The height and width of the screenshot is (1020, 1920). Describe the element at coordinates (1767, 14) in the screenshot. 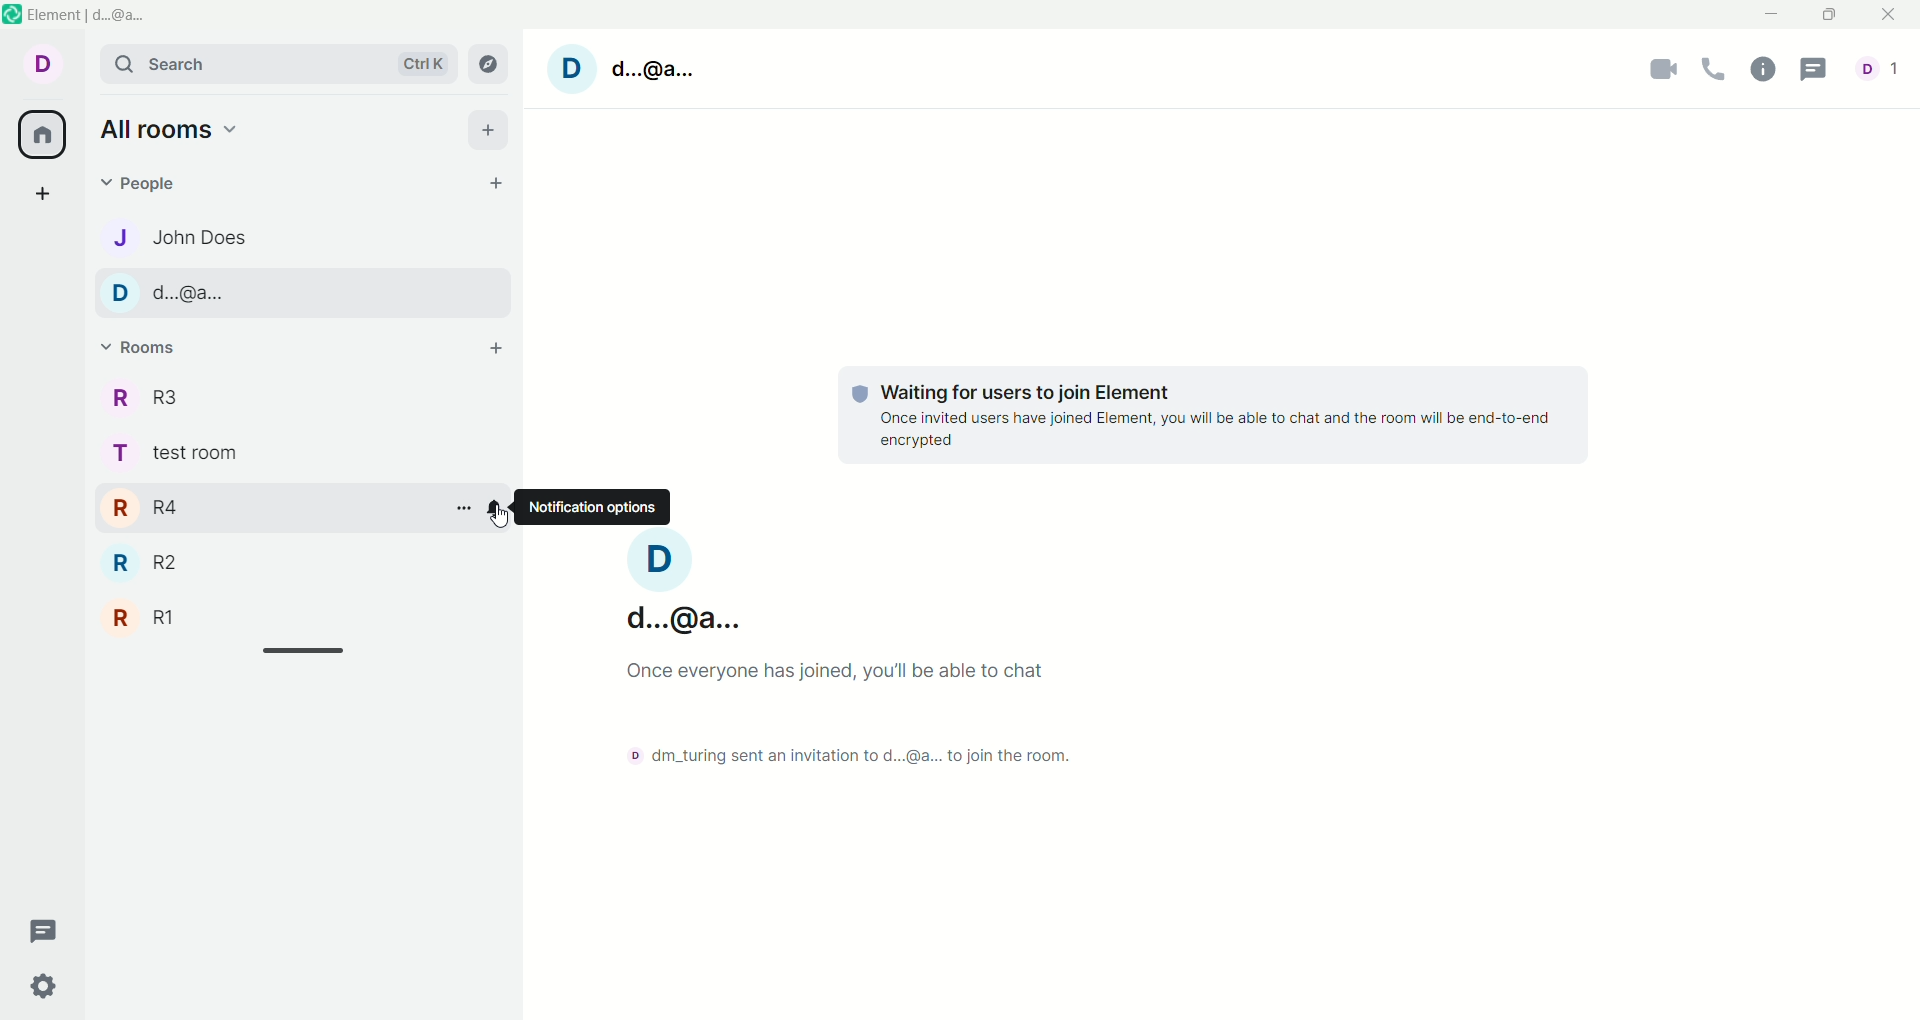

I see `minimize` at that location.